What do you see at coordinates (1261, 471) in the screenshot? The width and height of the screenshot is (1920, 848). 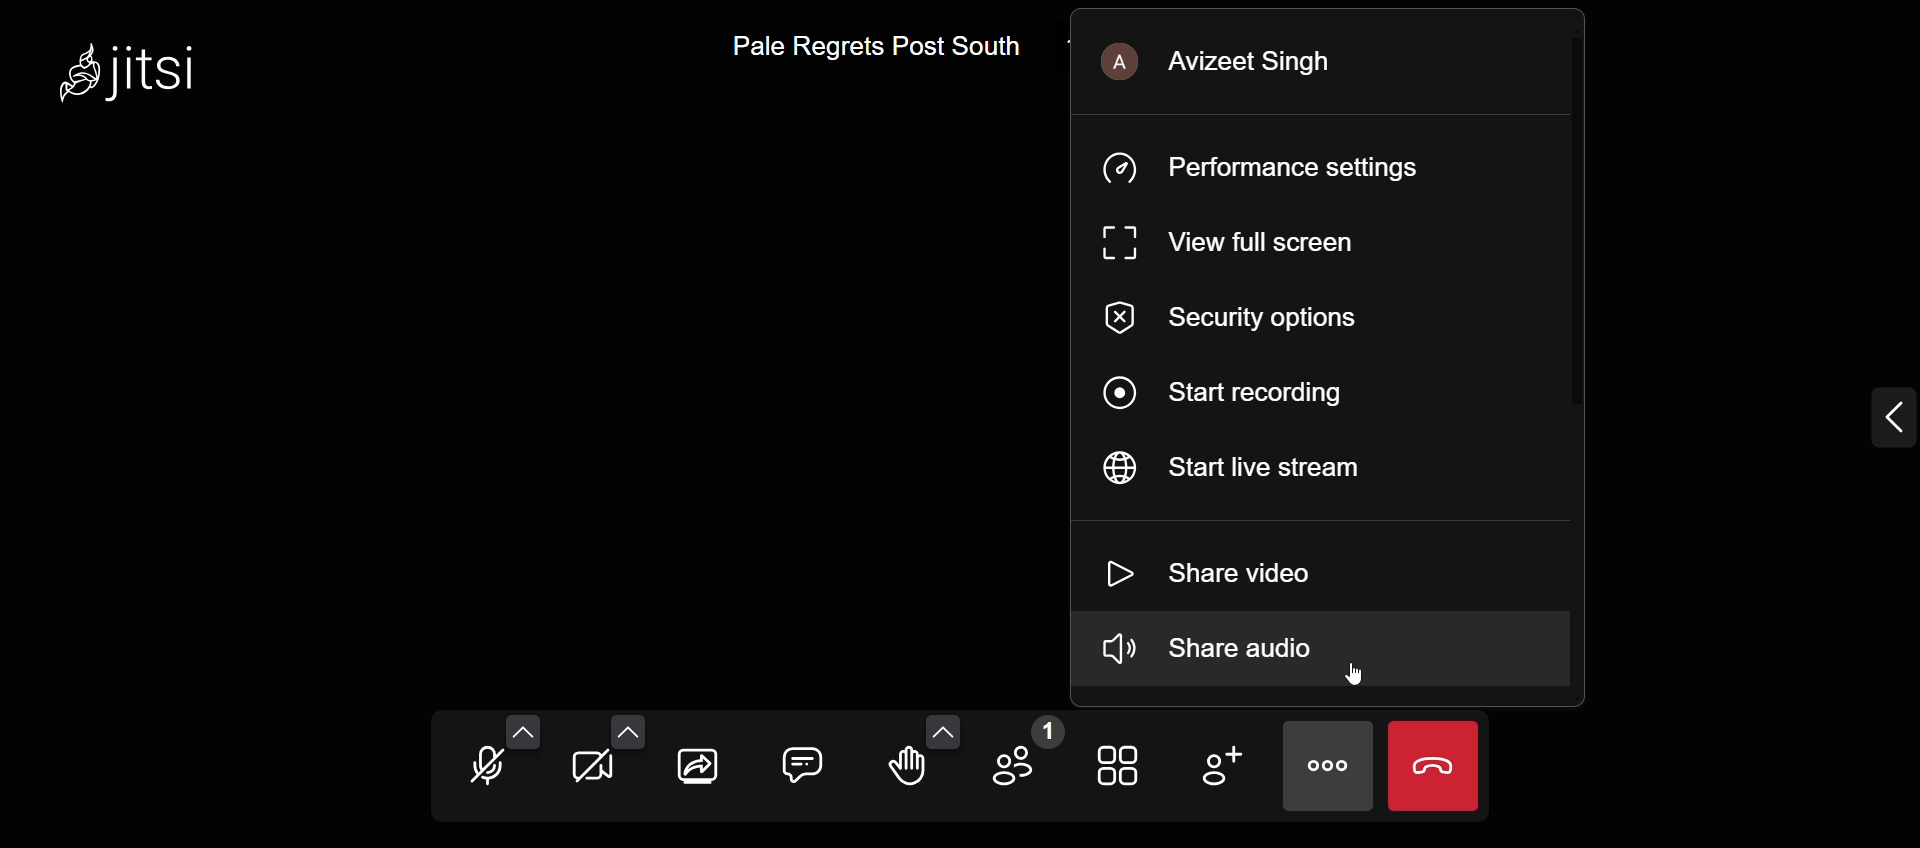 I see `start live stream` at bounding box center [1261, 471].